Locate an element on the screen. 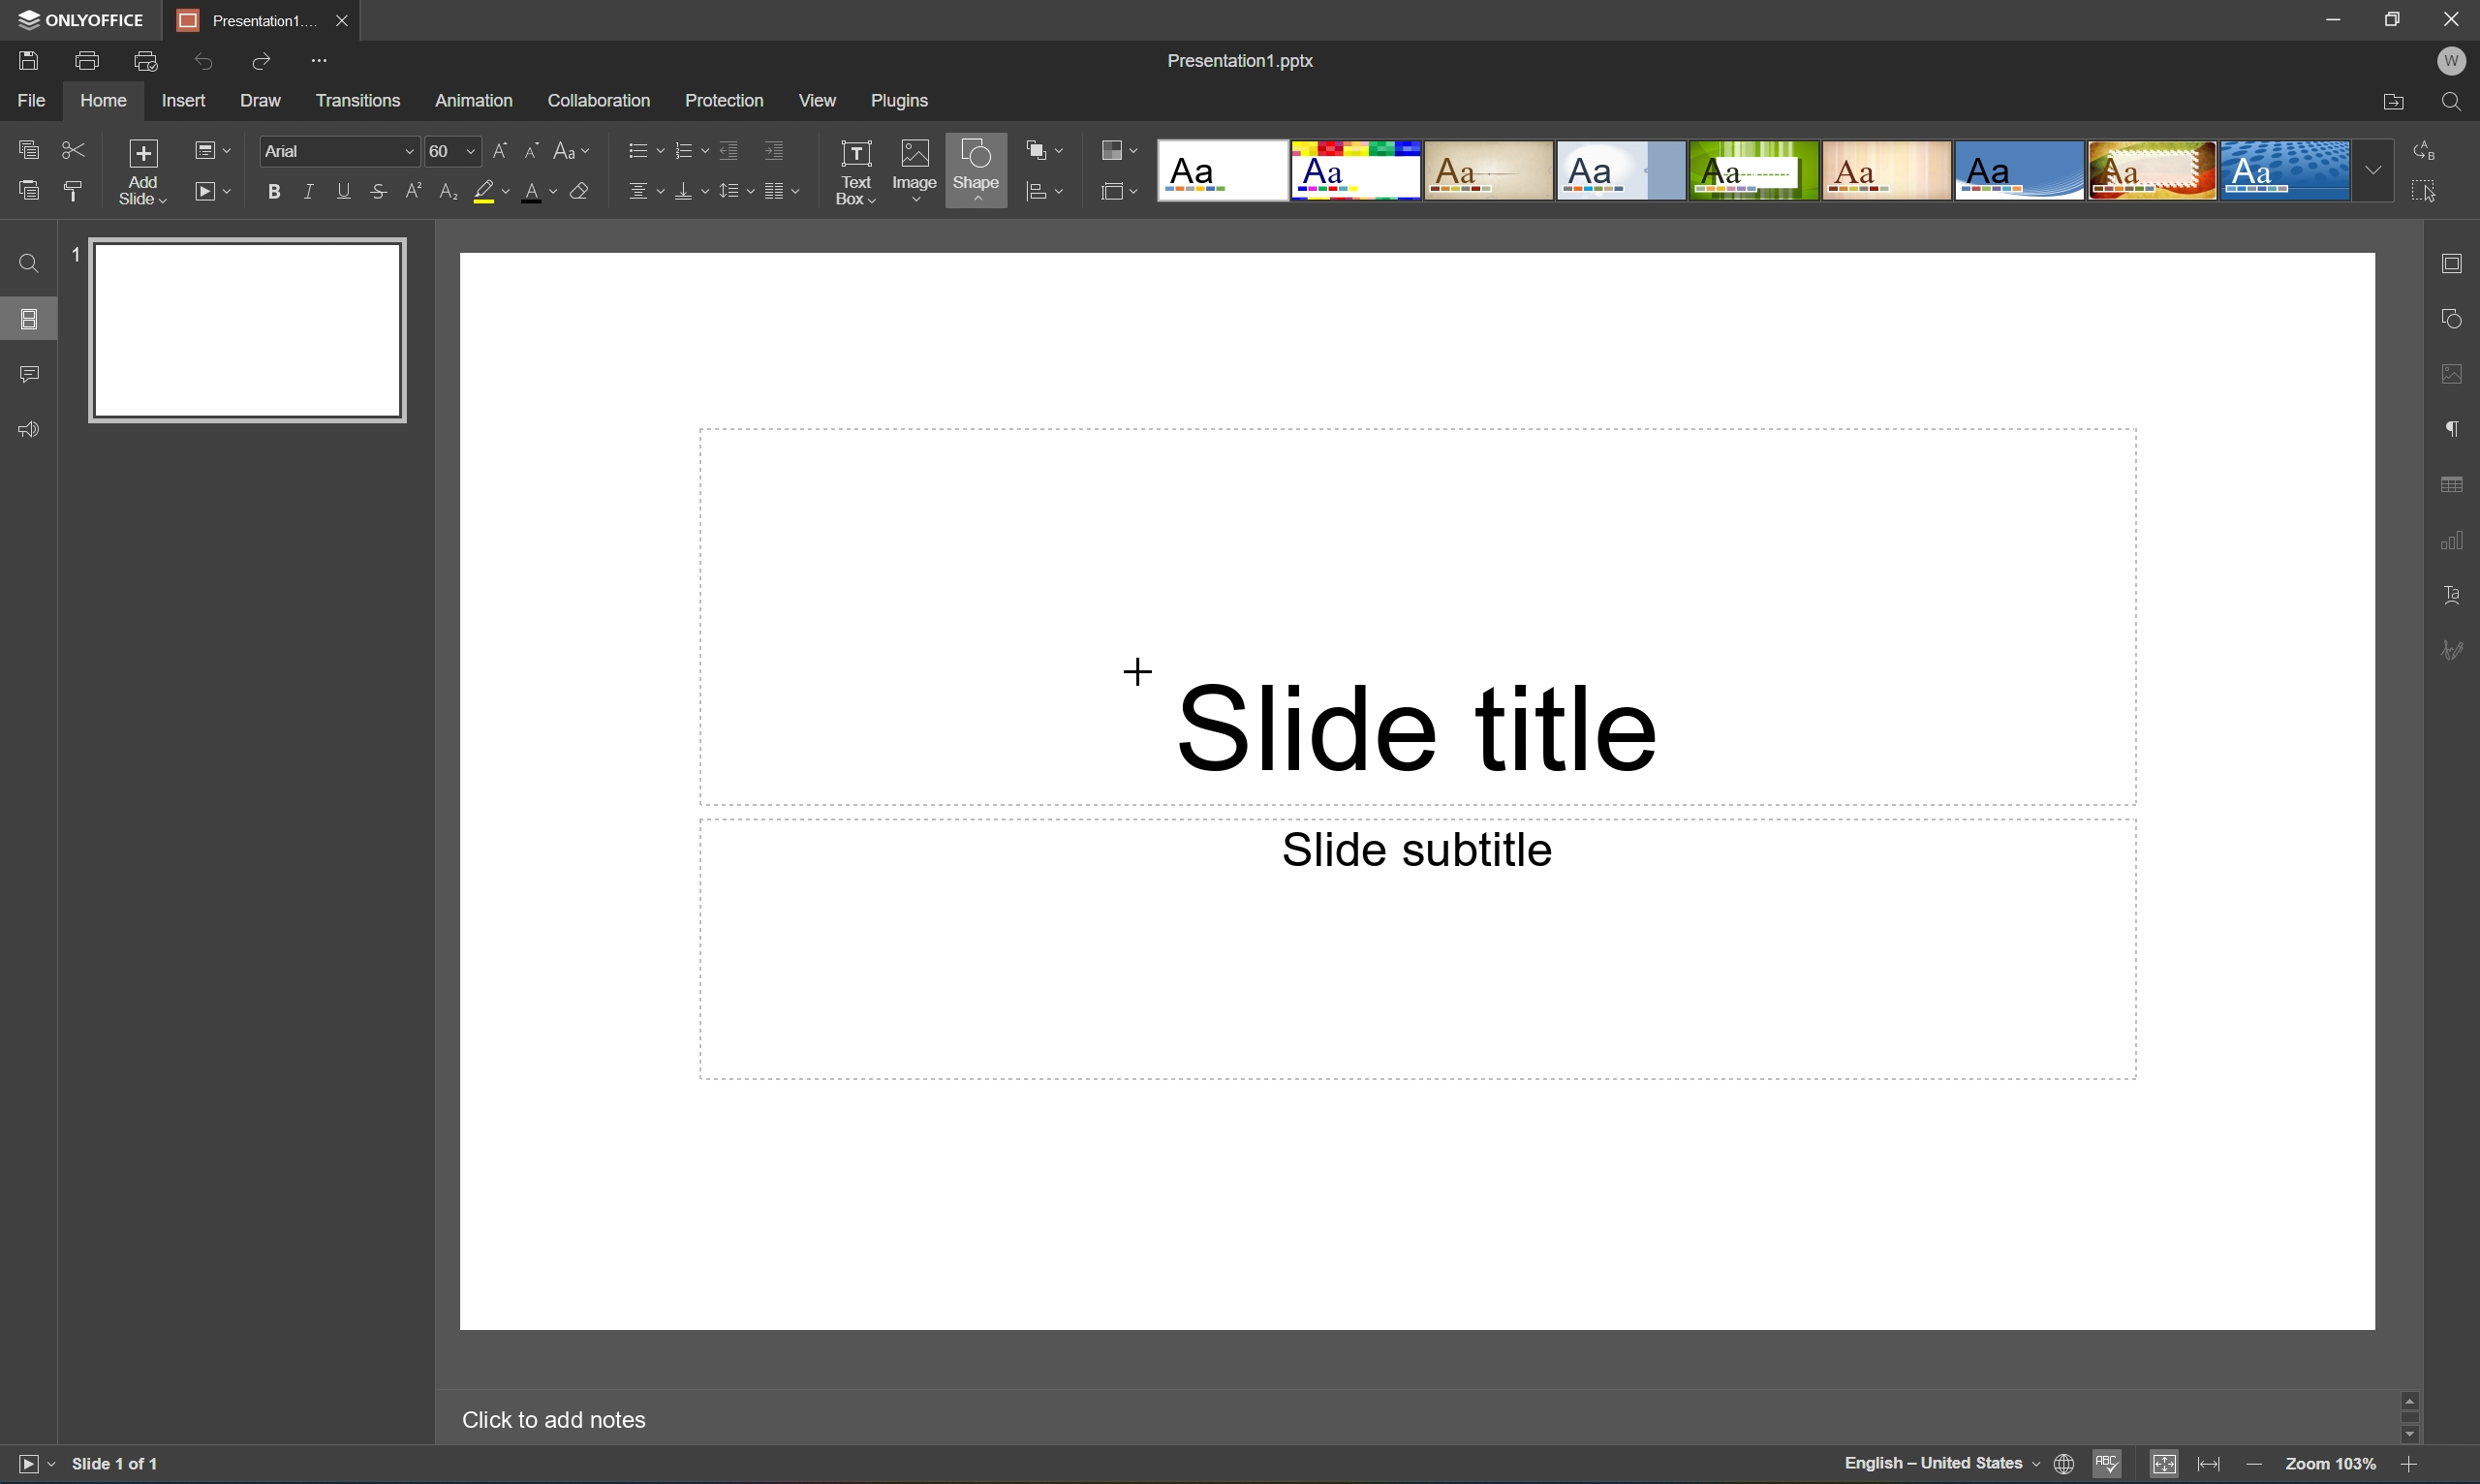 Image resolution: width=2480 pixels, height=1484 pixels. Quick print is located at coordinates (146, 60).